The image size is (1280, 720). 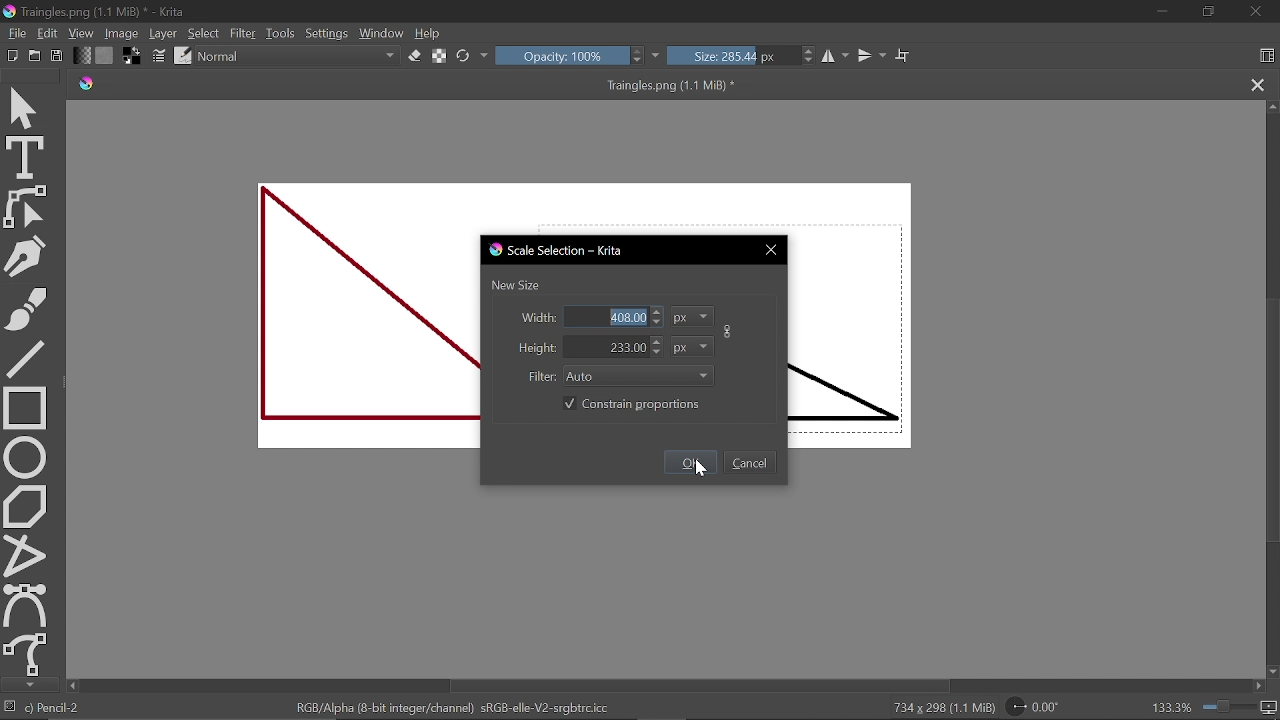 What do you see at coordinates (26, 305) in the screenshot?
I see `Freehand brush tool` at bounding box center [26, 305].